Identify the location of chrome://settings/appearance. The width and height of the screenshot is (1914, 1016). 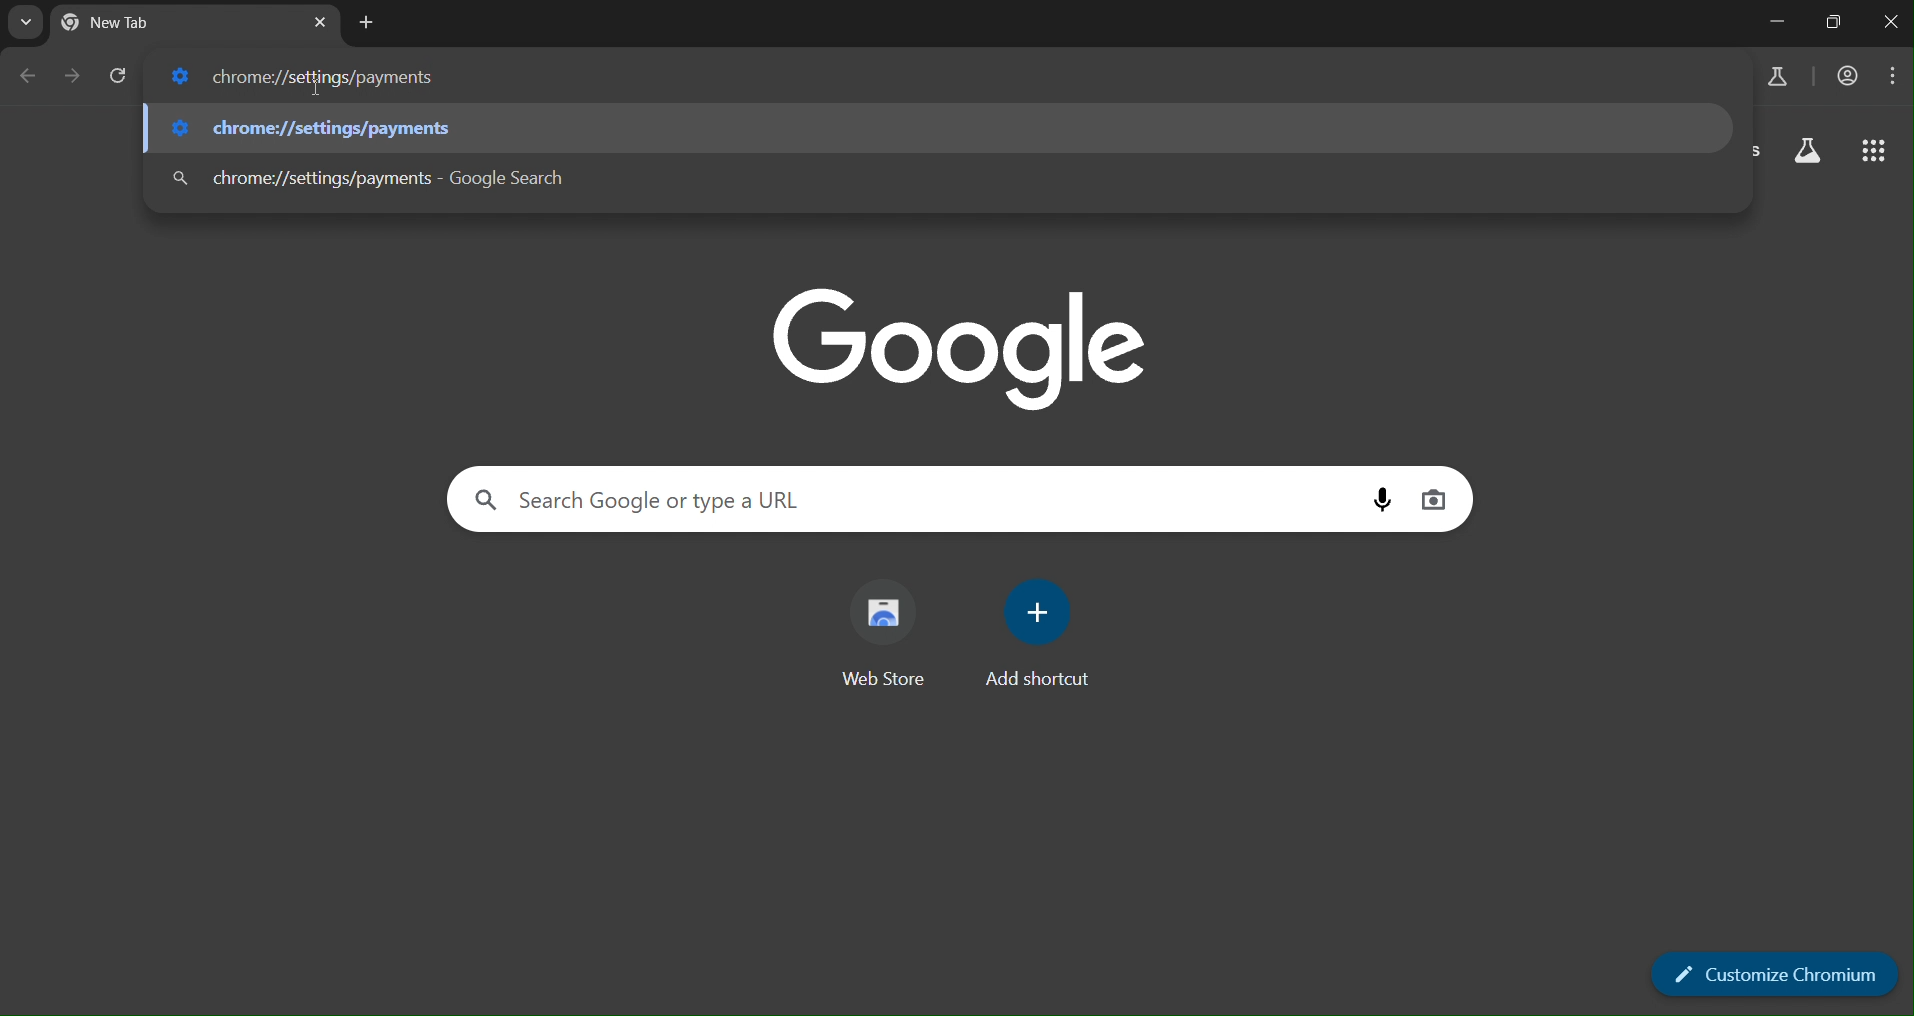
(419, 178).